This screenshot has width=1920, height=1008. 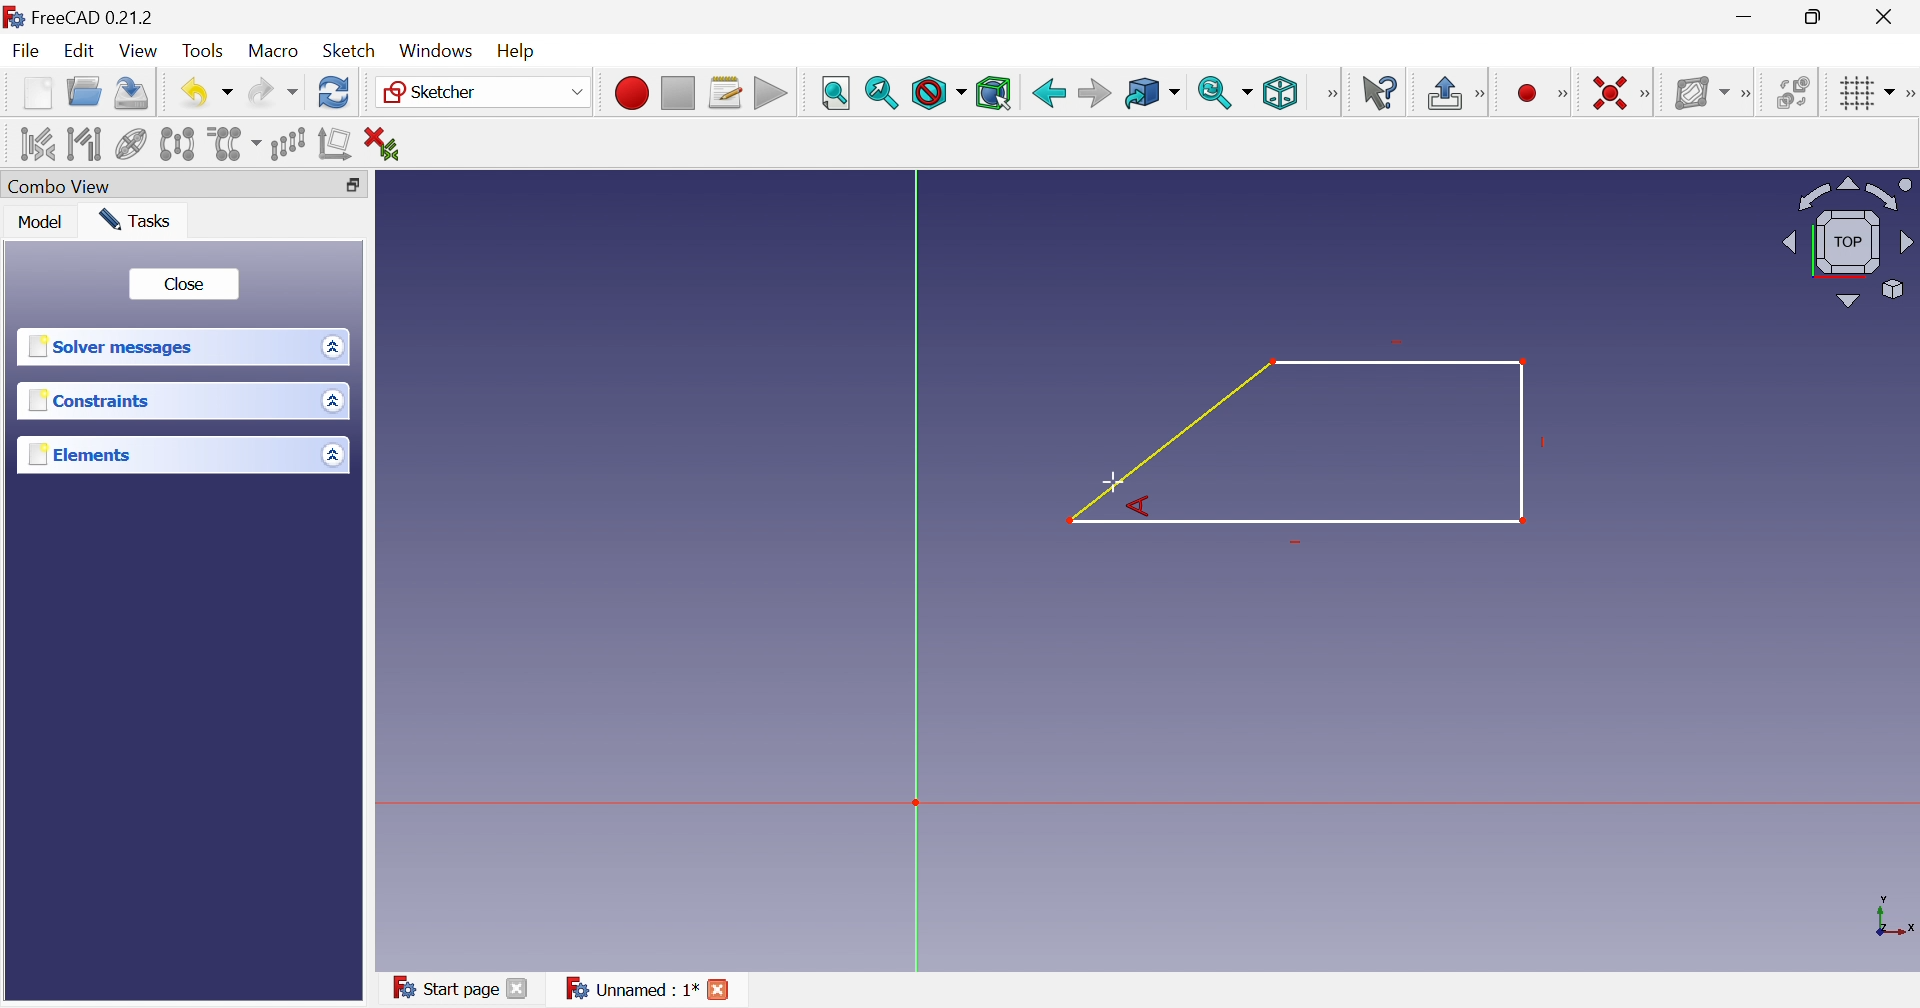 What do you see at coordinates (1745, 19) in the screenshot?
I see `Minimize` at bounding box center [1745, 19].